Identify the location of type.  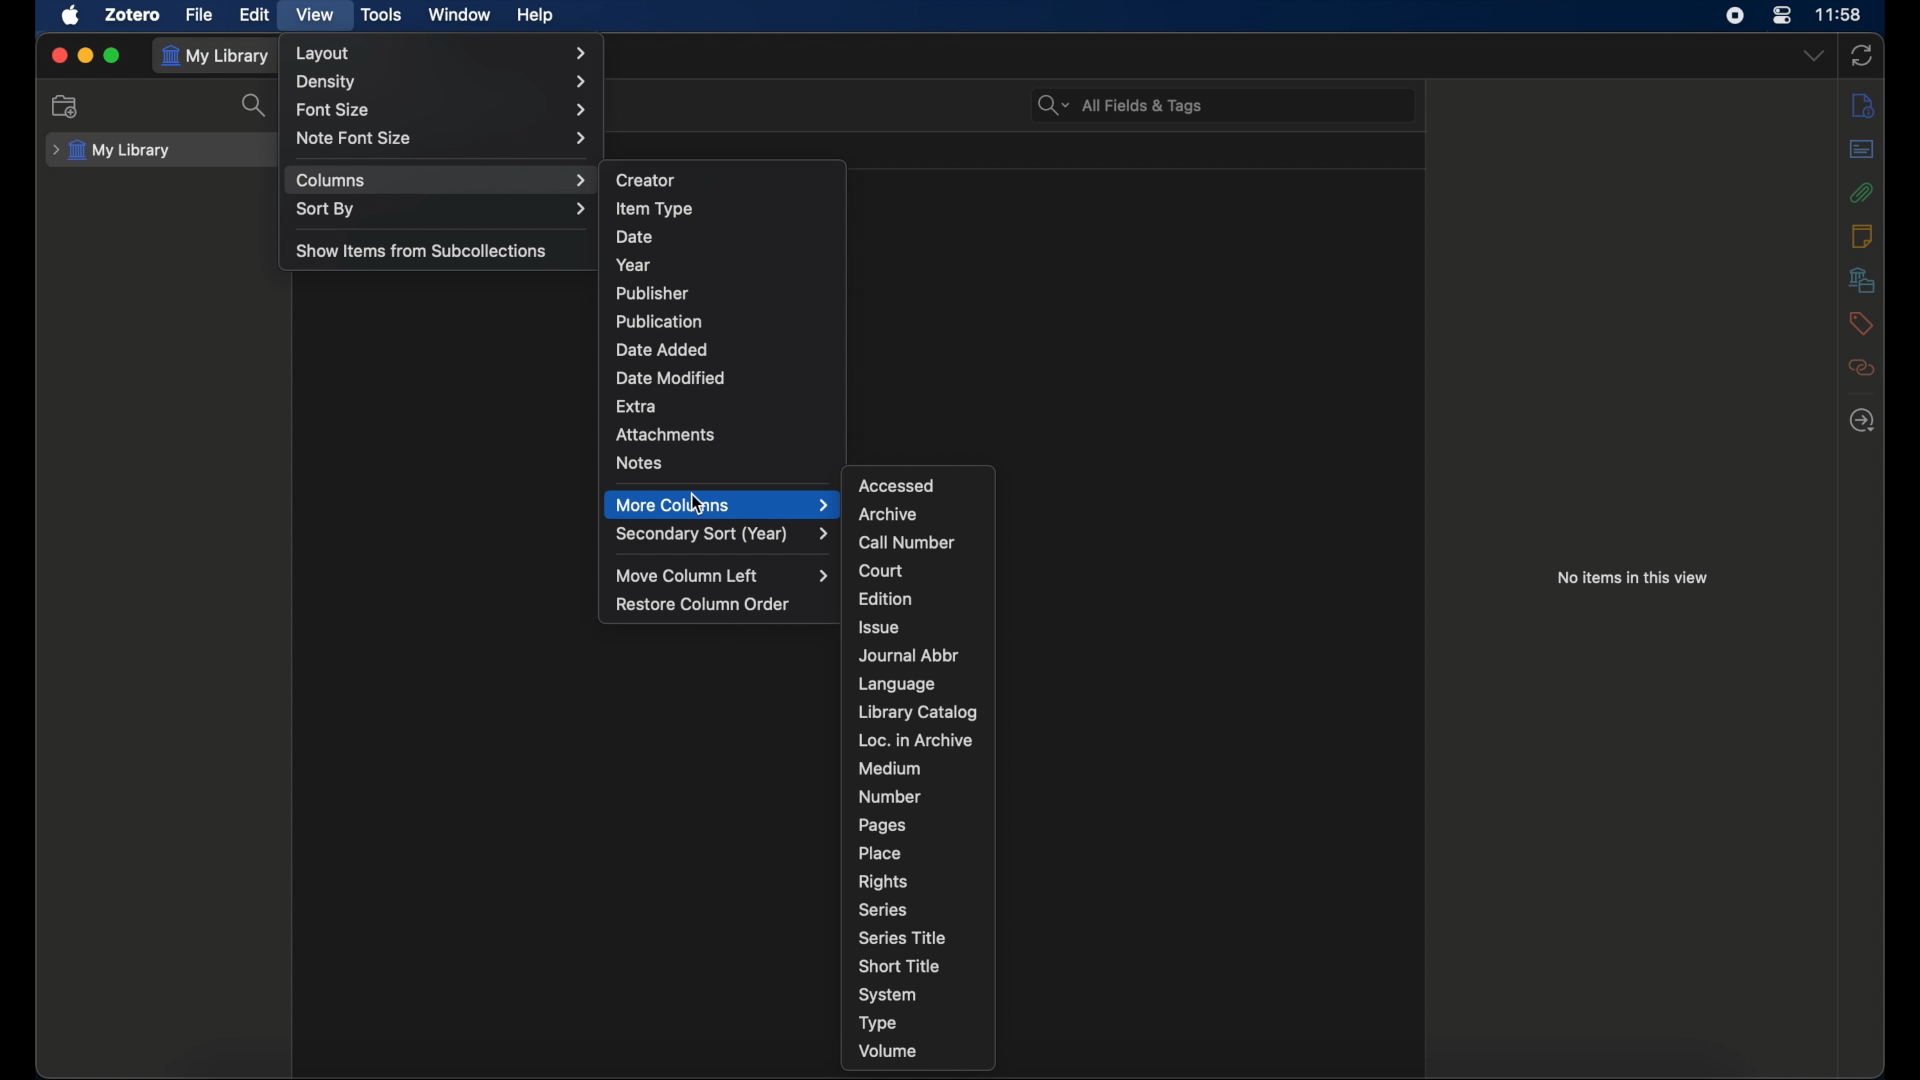
(878, 1025).